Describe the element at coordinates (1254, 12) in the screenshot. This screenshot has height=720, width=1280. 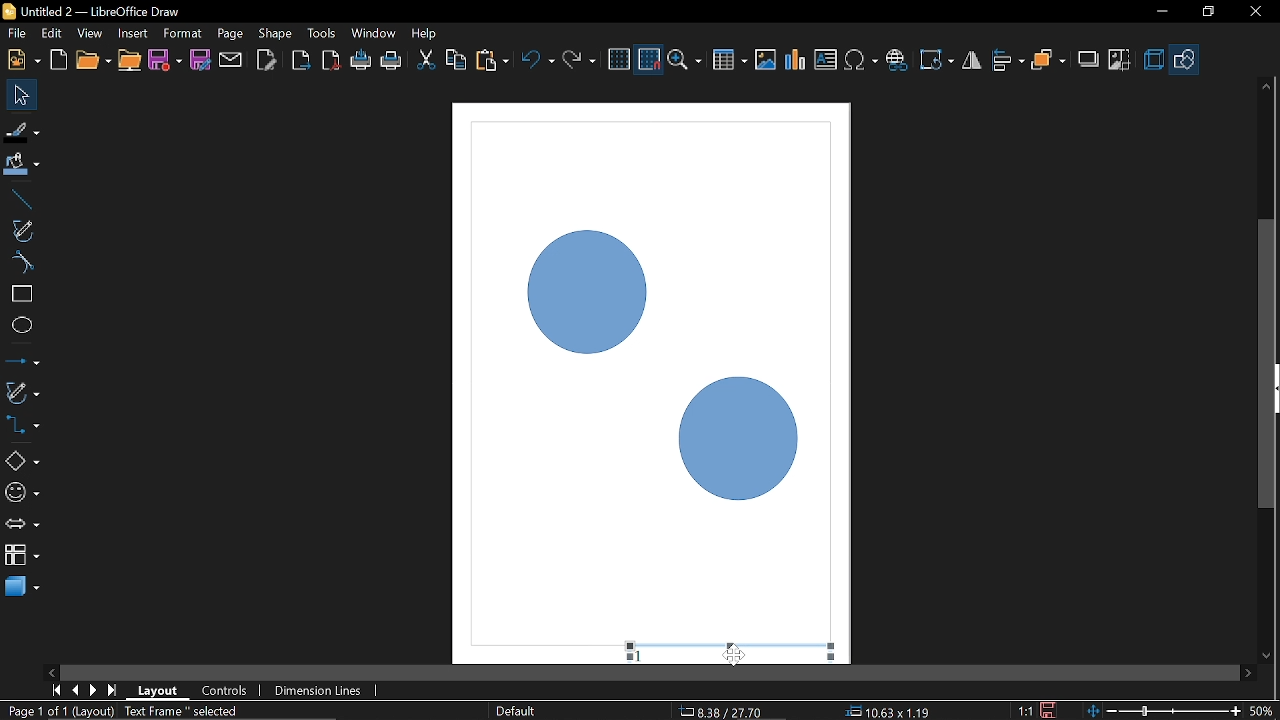
I see `CLose` at that location.